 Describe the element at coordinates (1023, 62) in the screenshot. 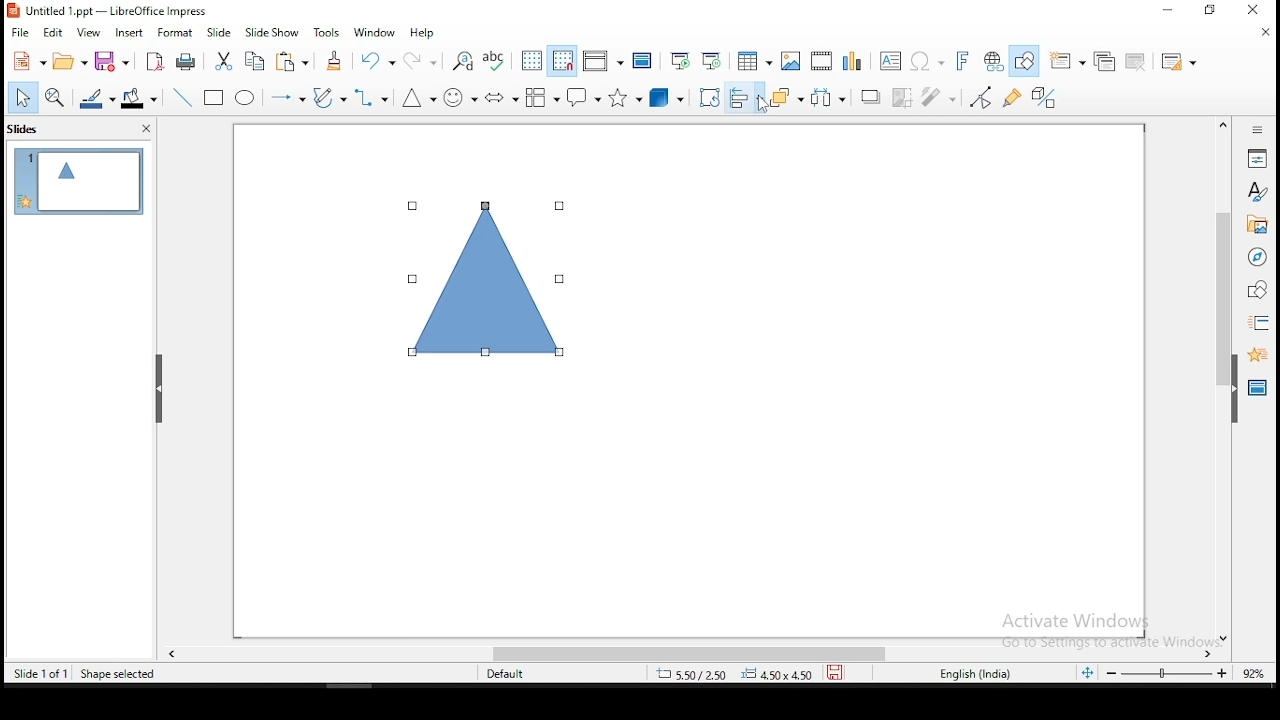

I see `show draw functions` at that location.